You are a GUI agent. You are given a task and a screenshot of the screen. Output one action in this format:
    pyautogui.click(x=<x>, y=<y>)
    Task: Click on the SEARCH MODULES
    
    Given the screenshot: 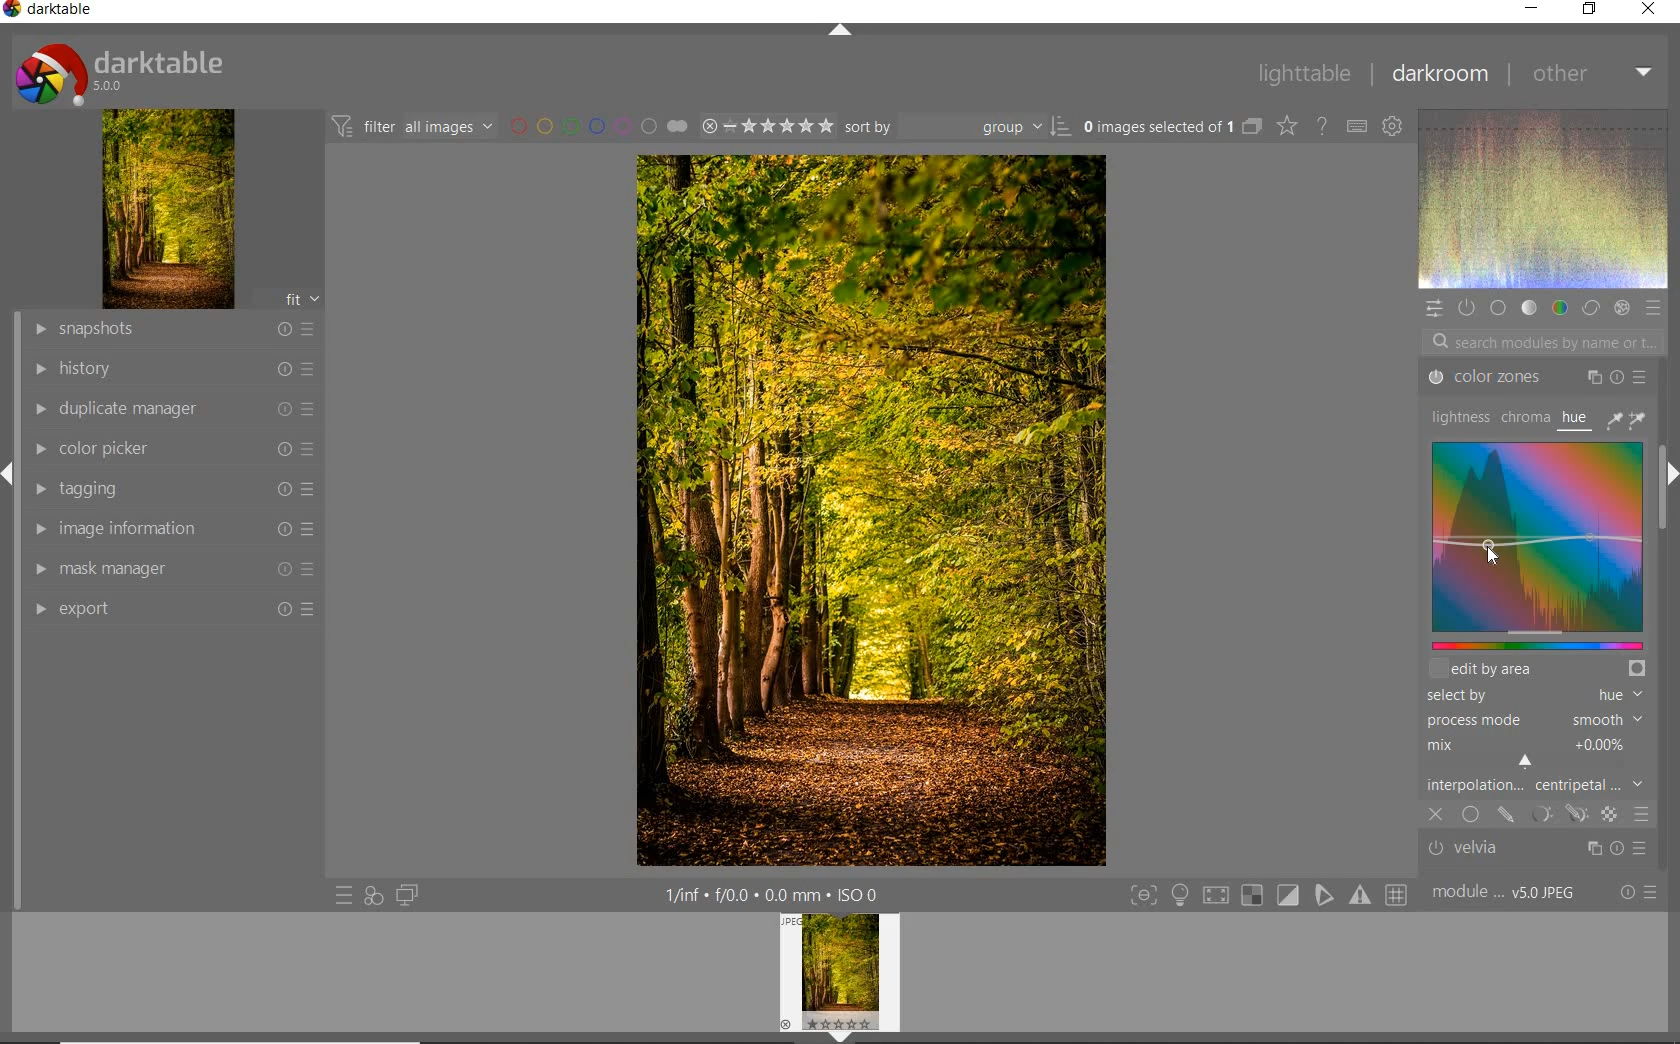 What is the action you would take?
    pyautogui.click(x=1543, y=342)
    